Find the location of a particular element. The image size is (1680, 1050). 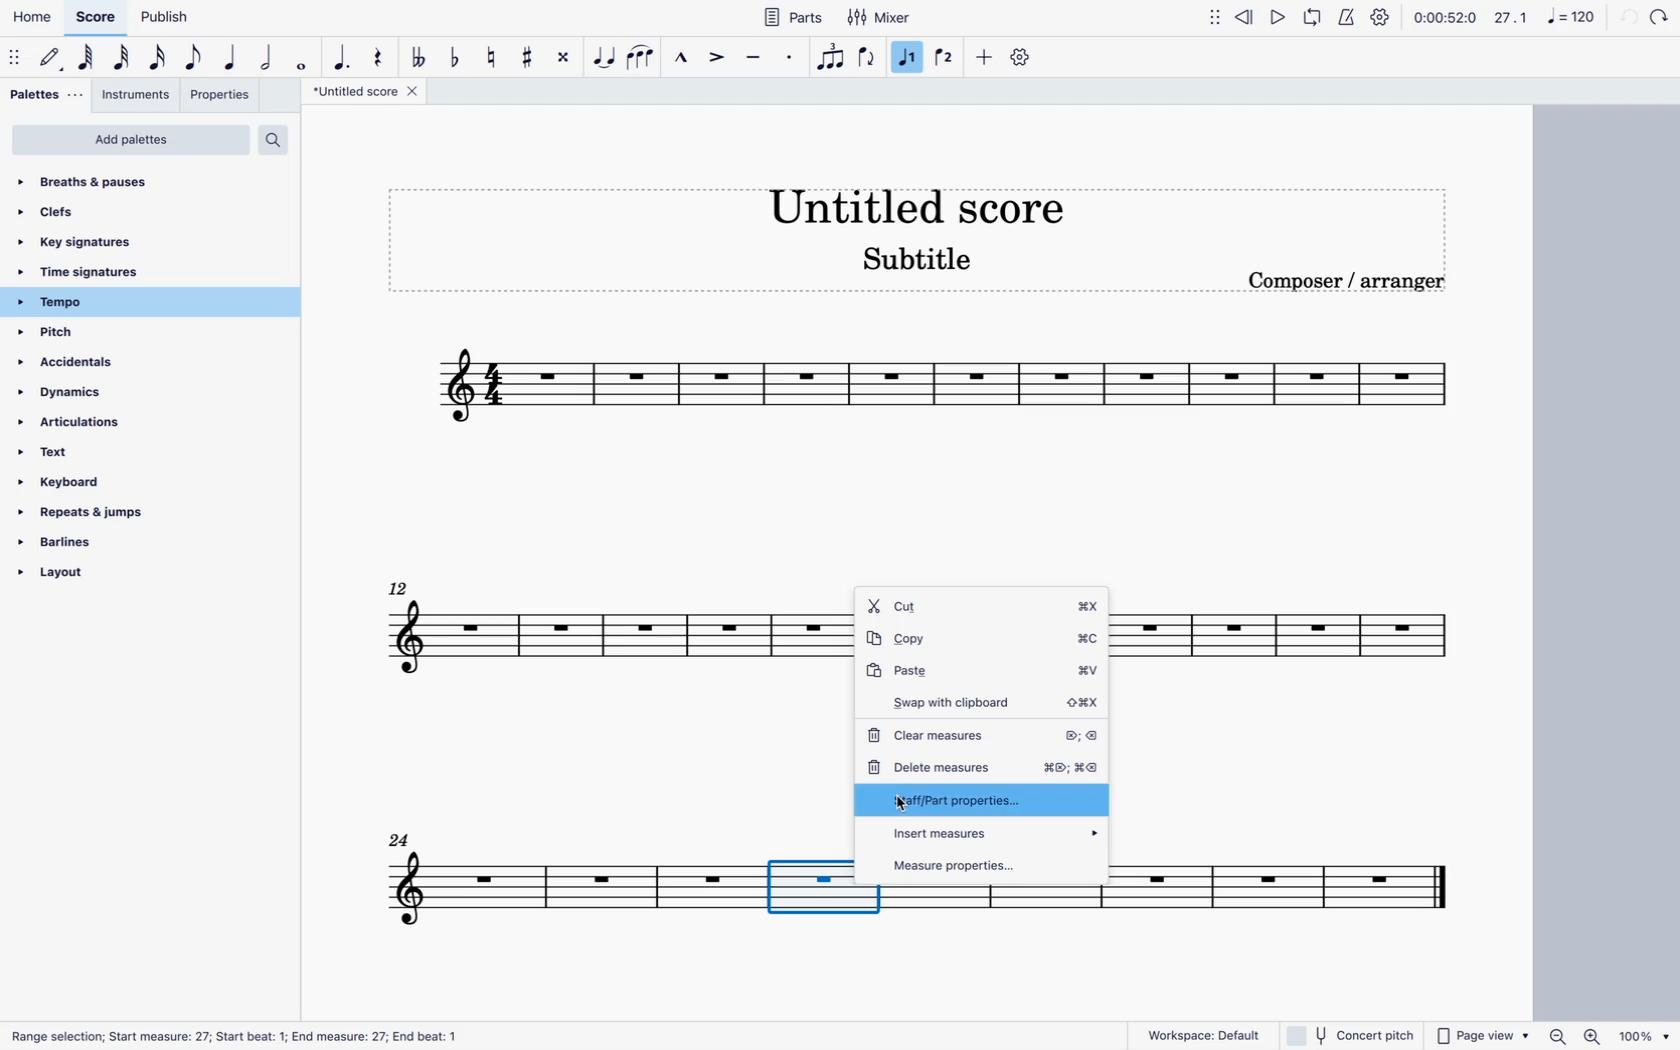

concert pitch is located at coordinates (1353, 1035).